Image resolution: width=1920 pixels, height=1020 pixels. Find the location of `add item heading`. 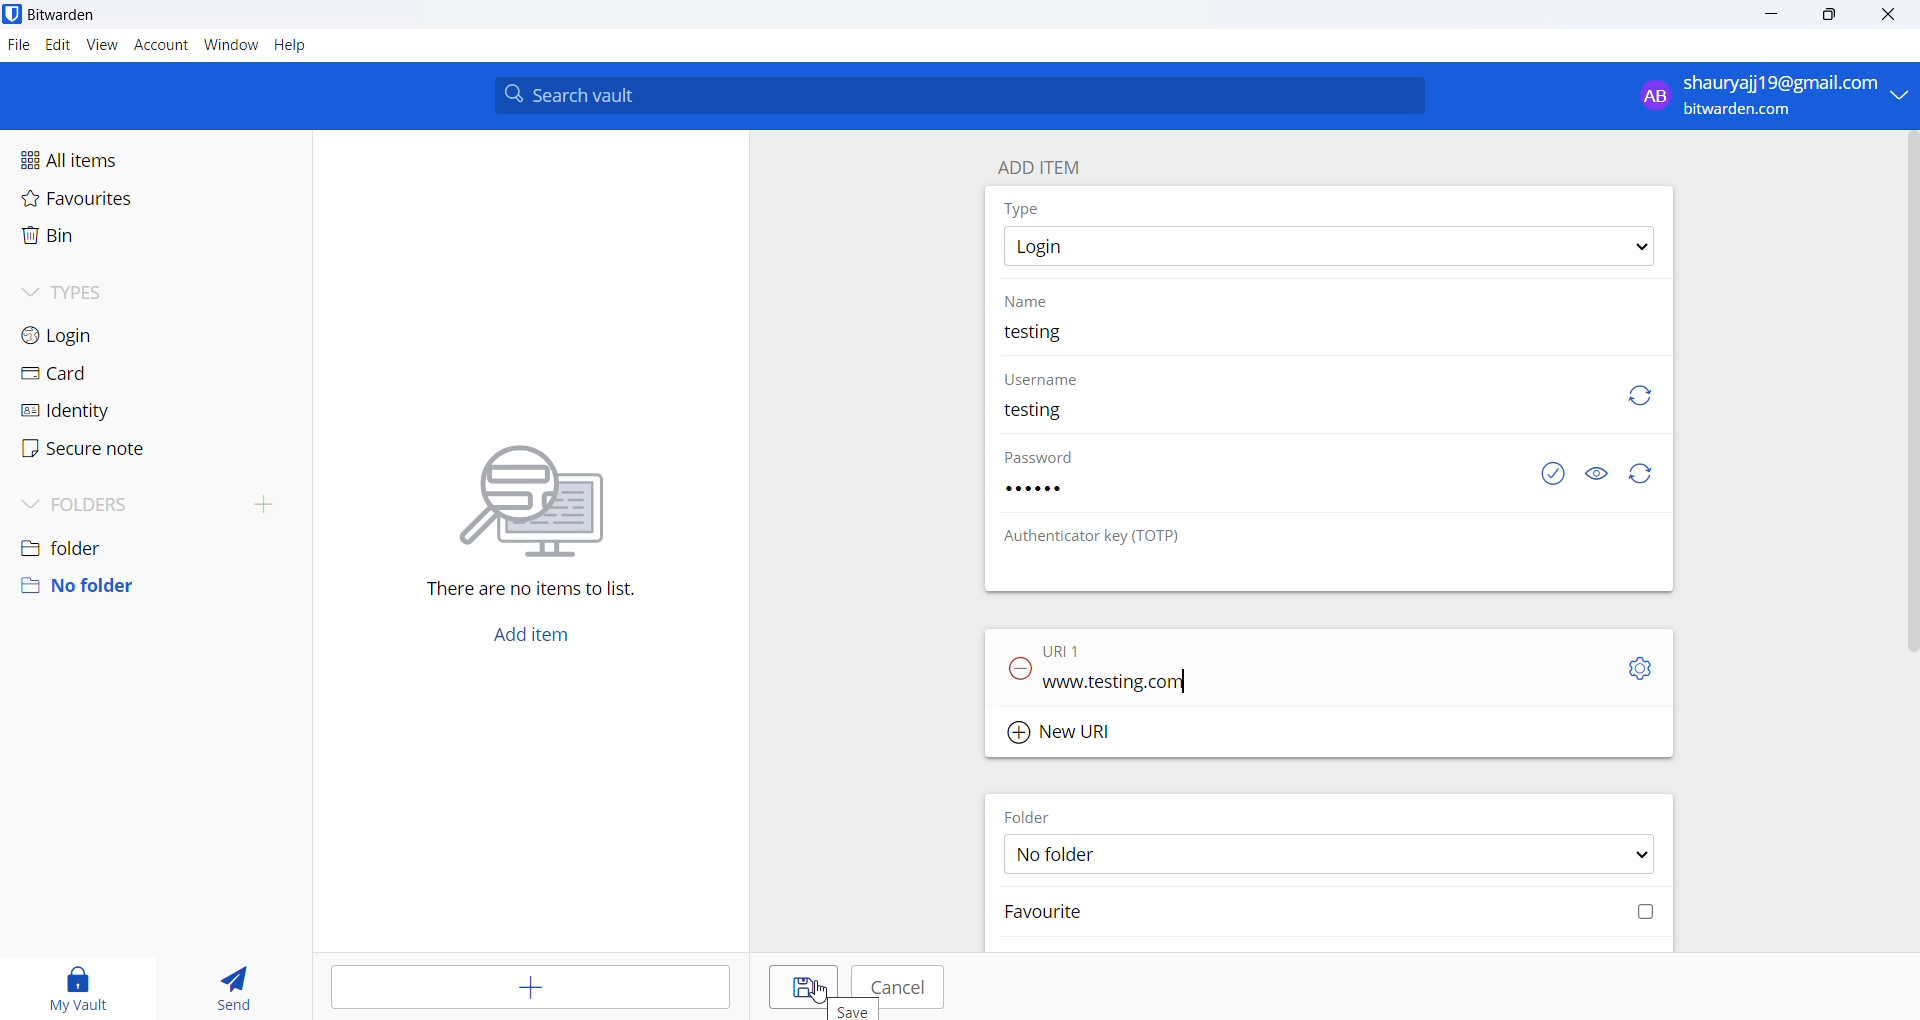

add item heading is located at coordinates (1040, 162).